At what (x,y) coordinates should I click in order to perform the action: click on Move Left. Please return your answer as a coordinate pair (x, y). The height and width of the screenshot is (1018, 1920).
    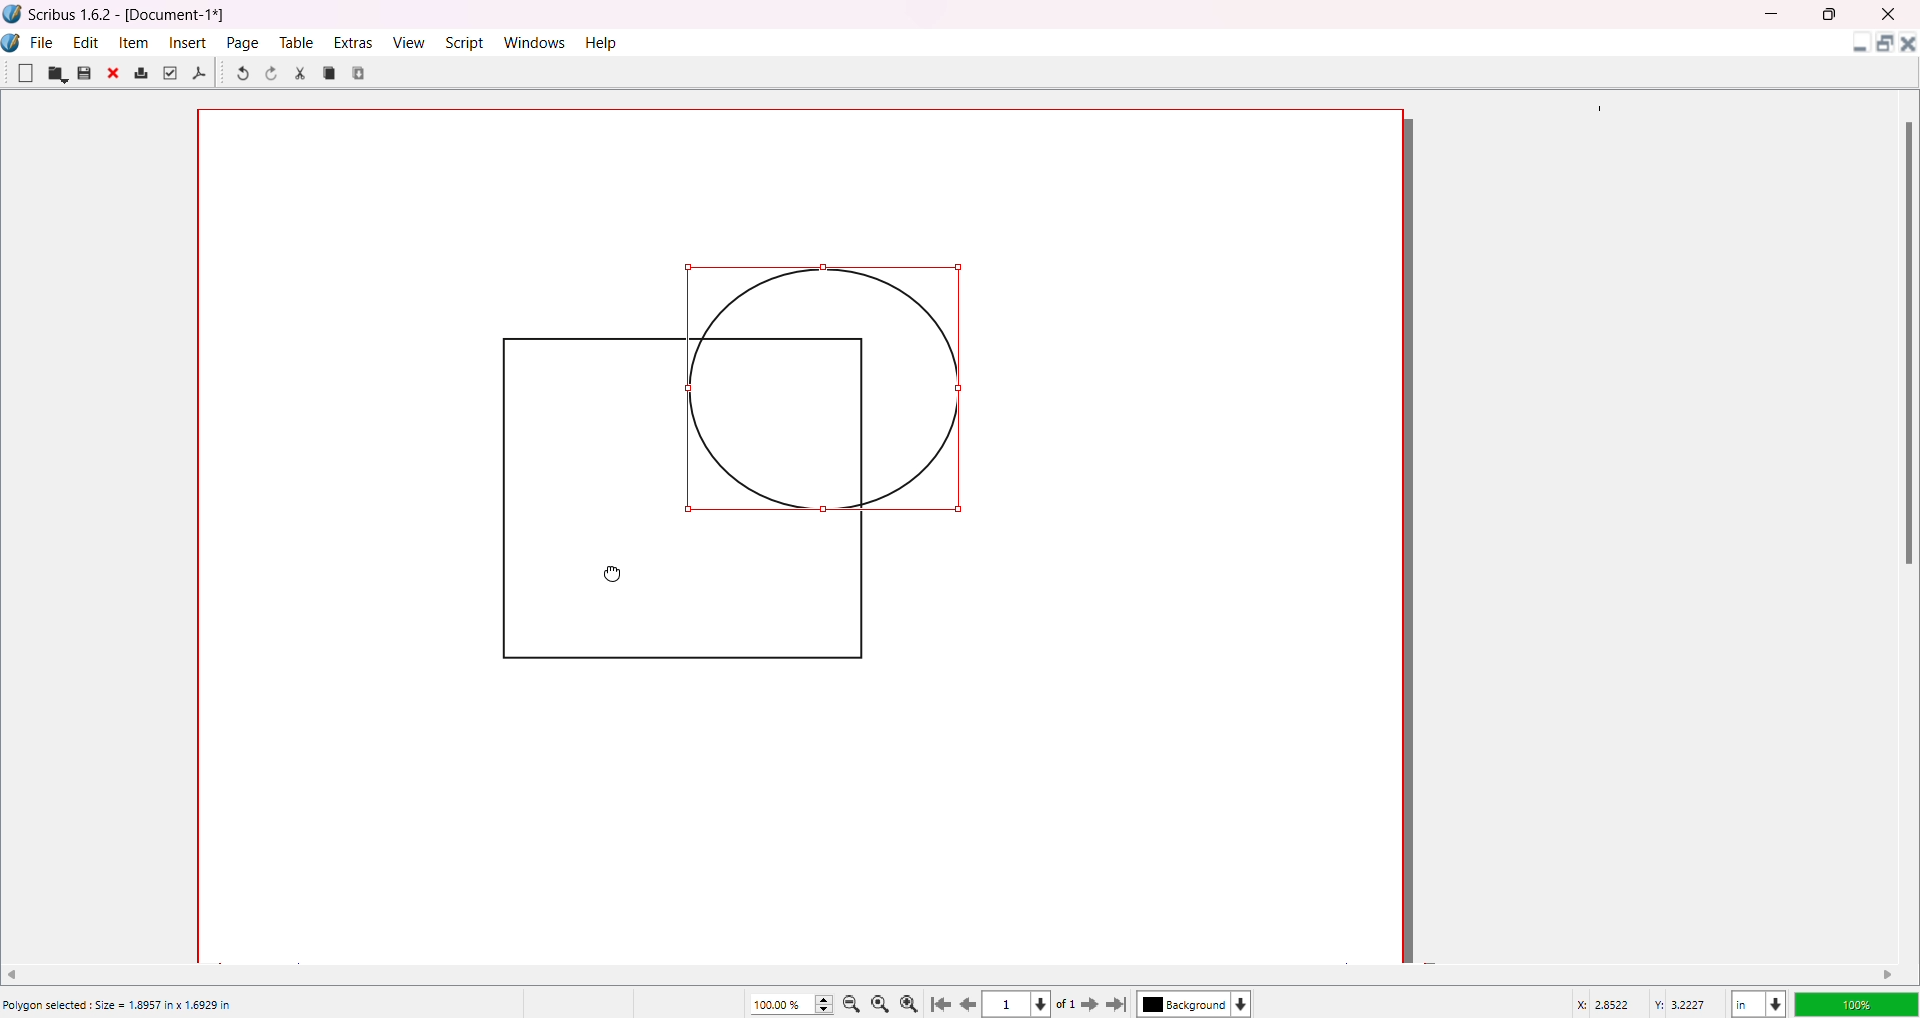
    Looking at the image, I should click on (19, 972).